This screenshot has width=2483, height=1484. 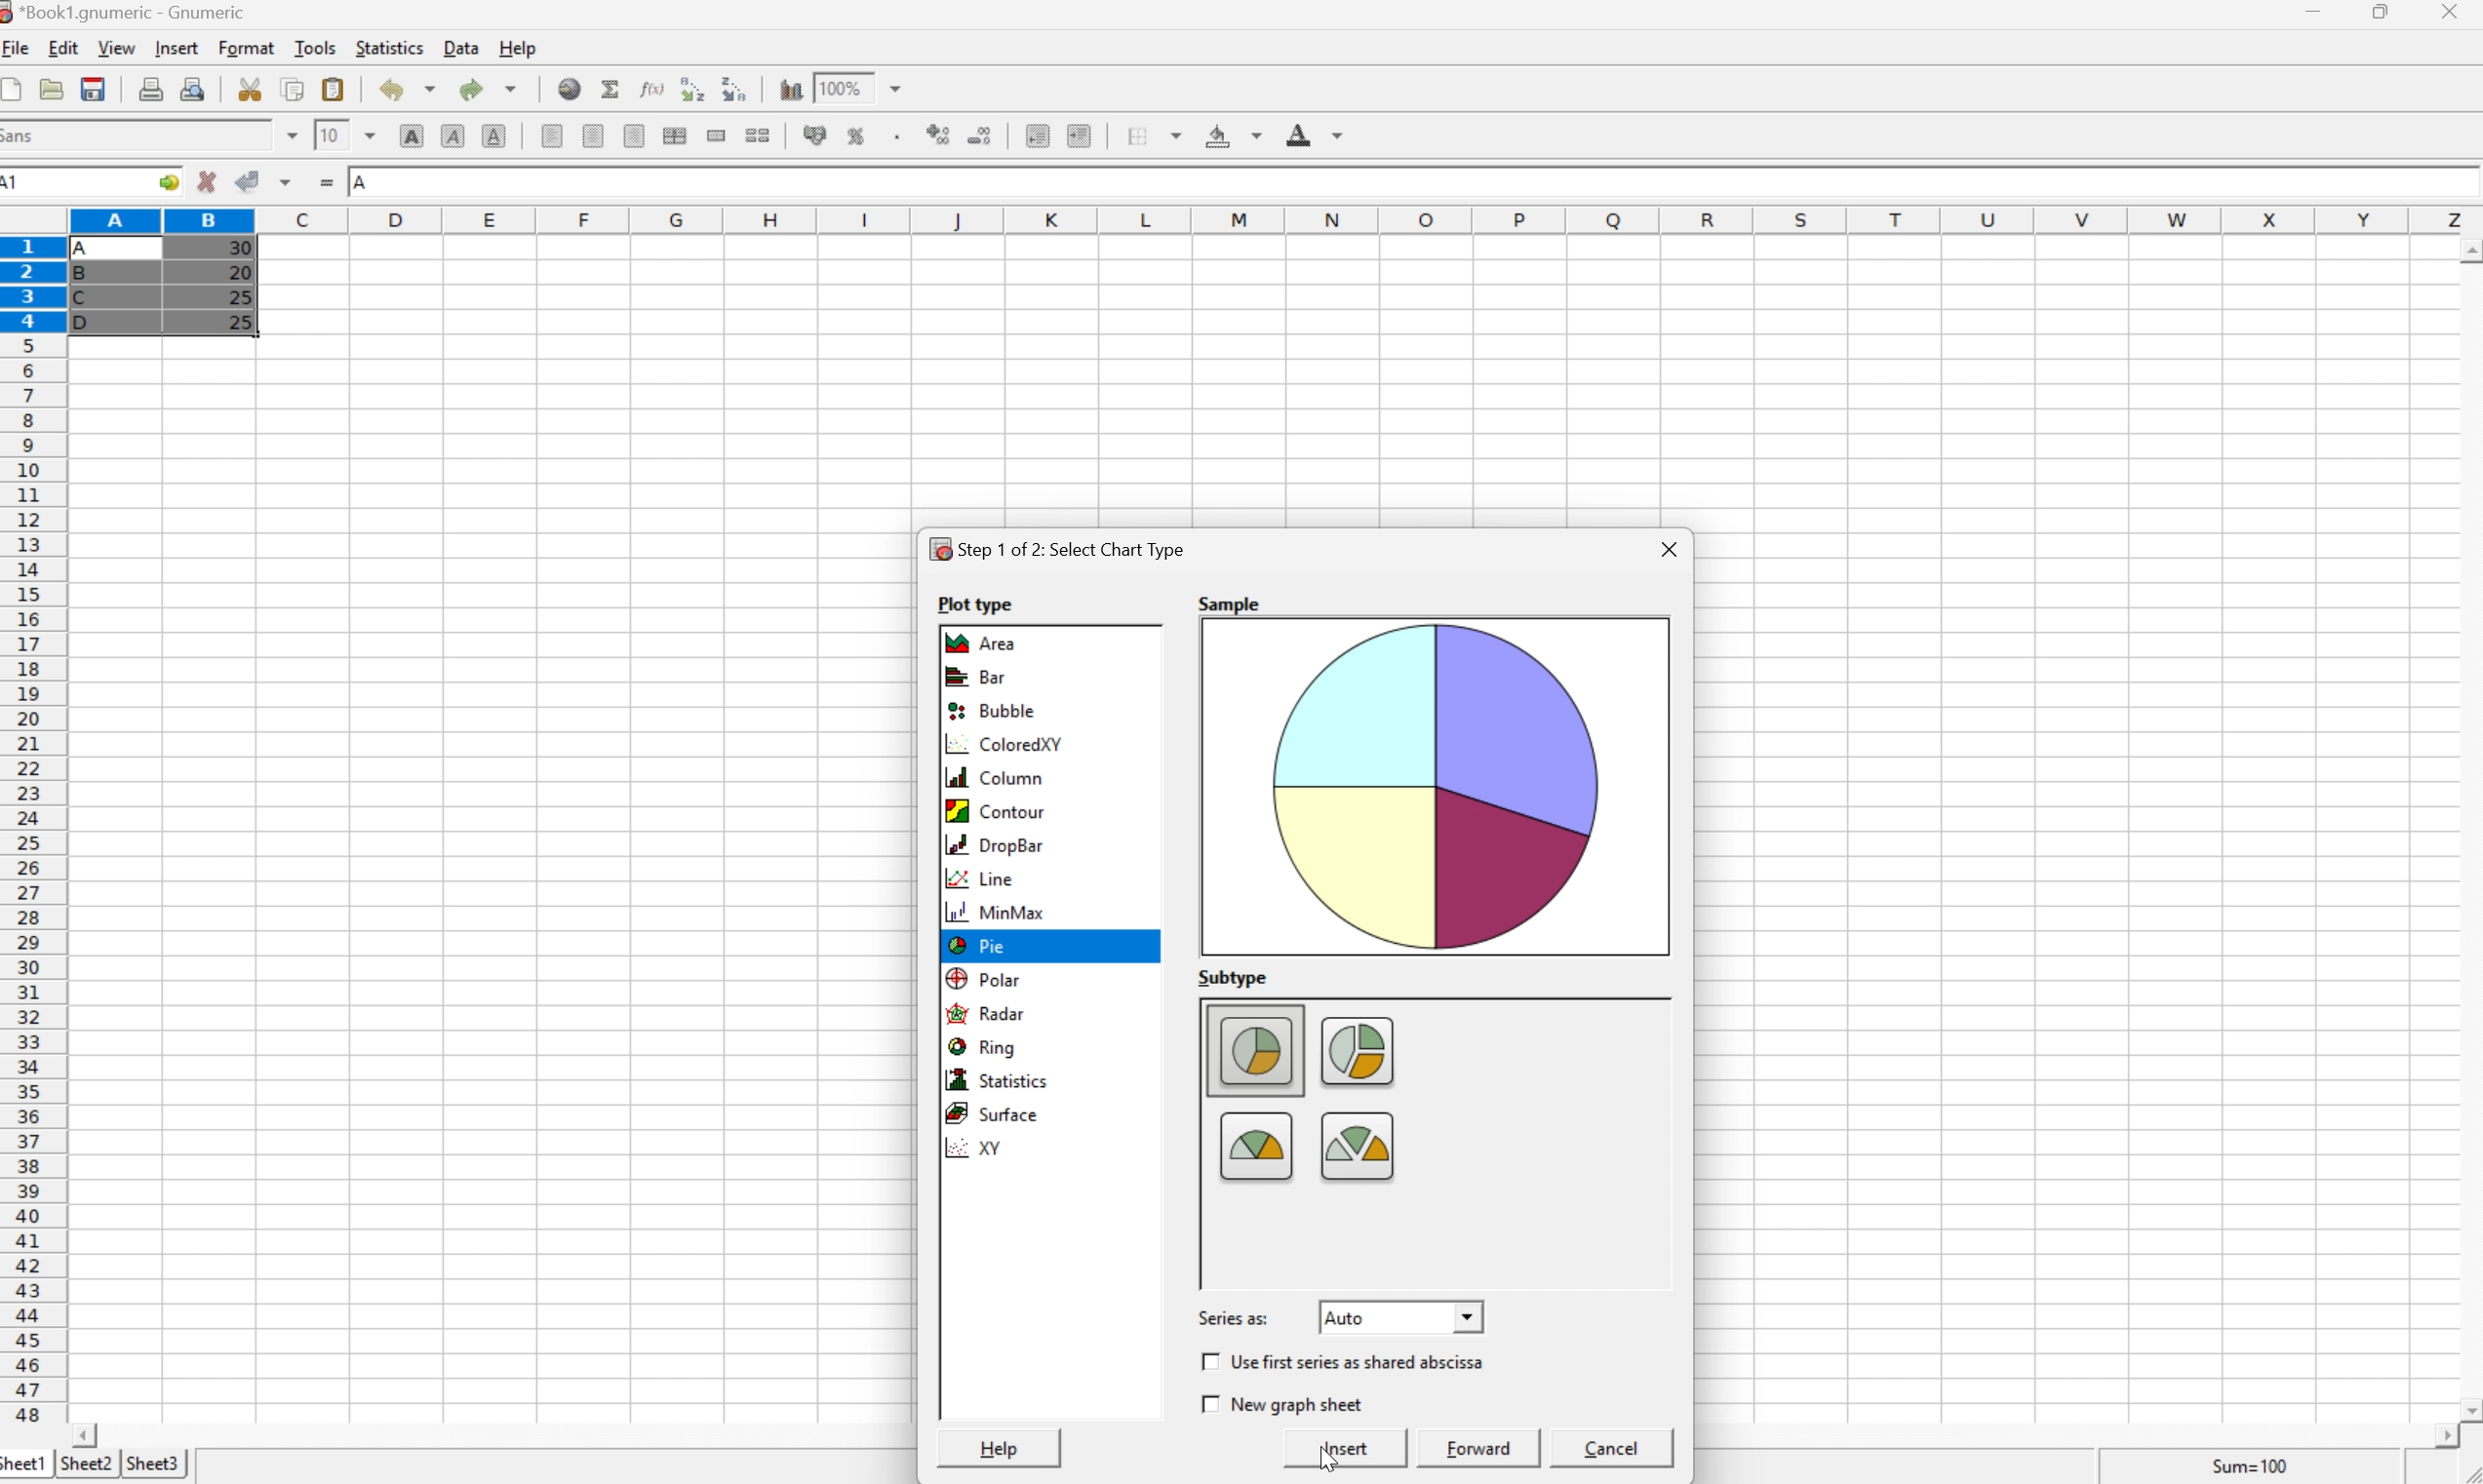 What do you see at coordinates (168, 179) in the screenshot?
I see `Go to` at bounding box center [168, 179].